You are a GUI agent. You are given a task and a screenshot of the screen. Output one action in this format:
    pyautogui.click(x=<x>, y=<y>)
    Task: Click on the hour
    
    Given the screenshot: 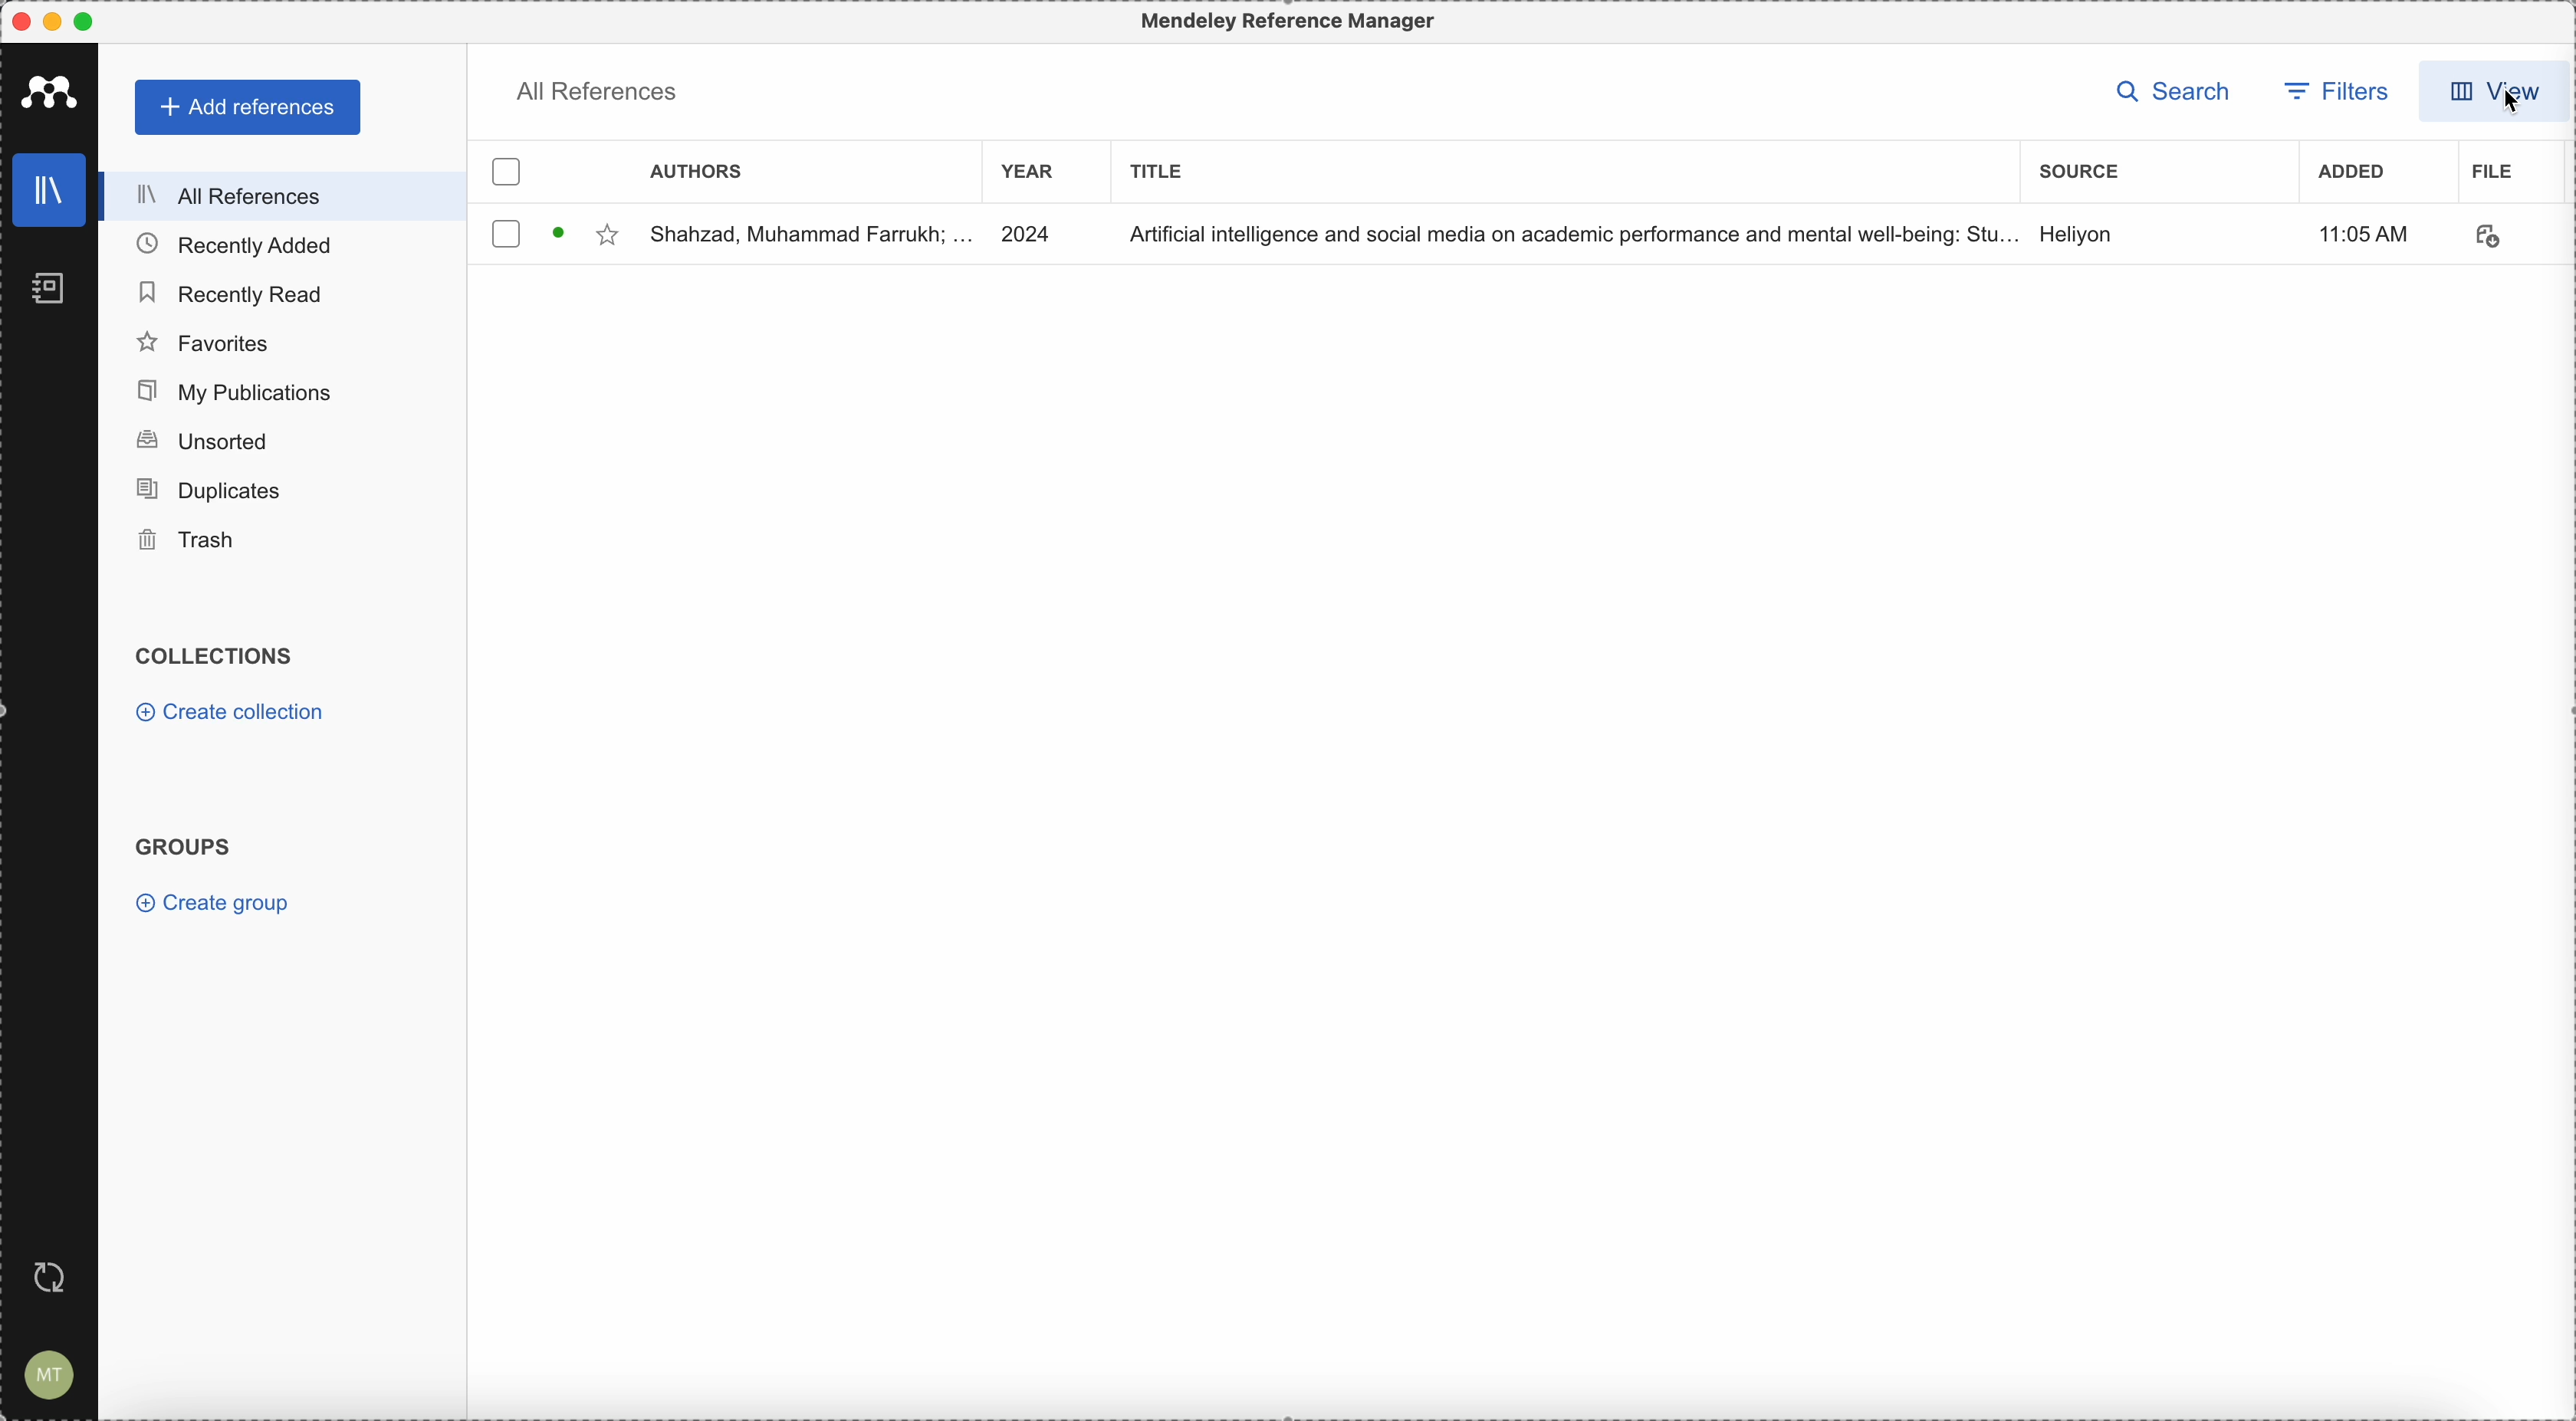 What is the action you would take?
    pyautogui.click(x=2362, y=235)
    